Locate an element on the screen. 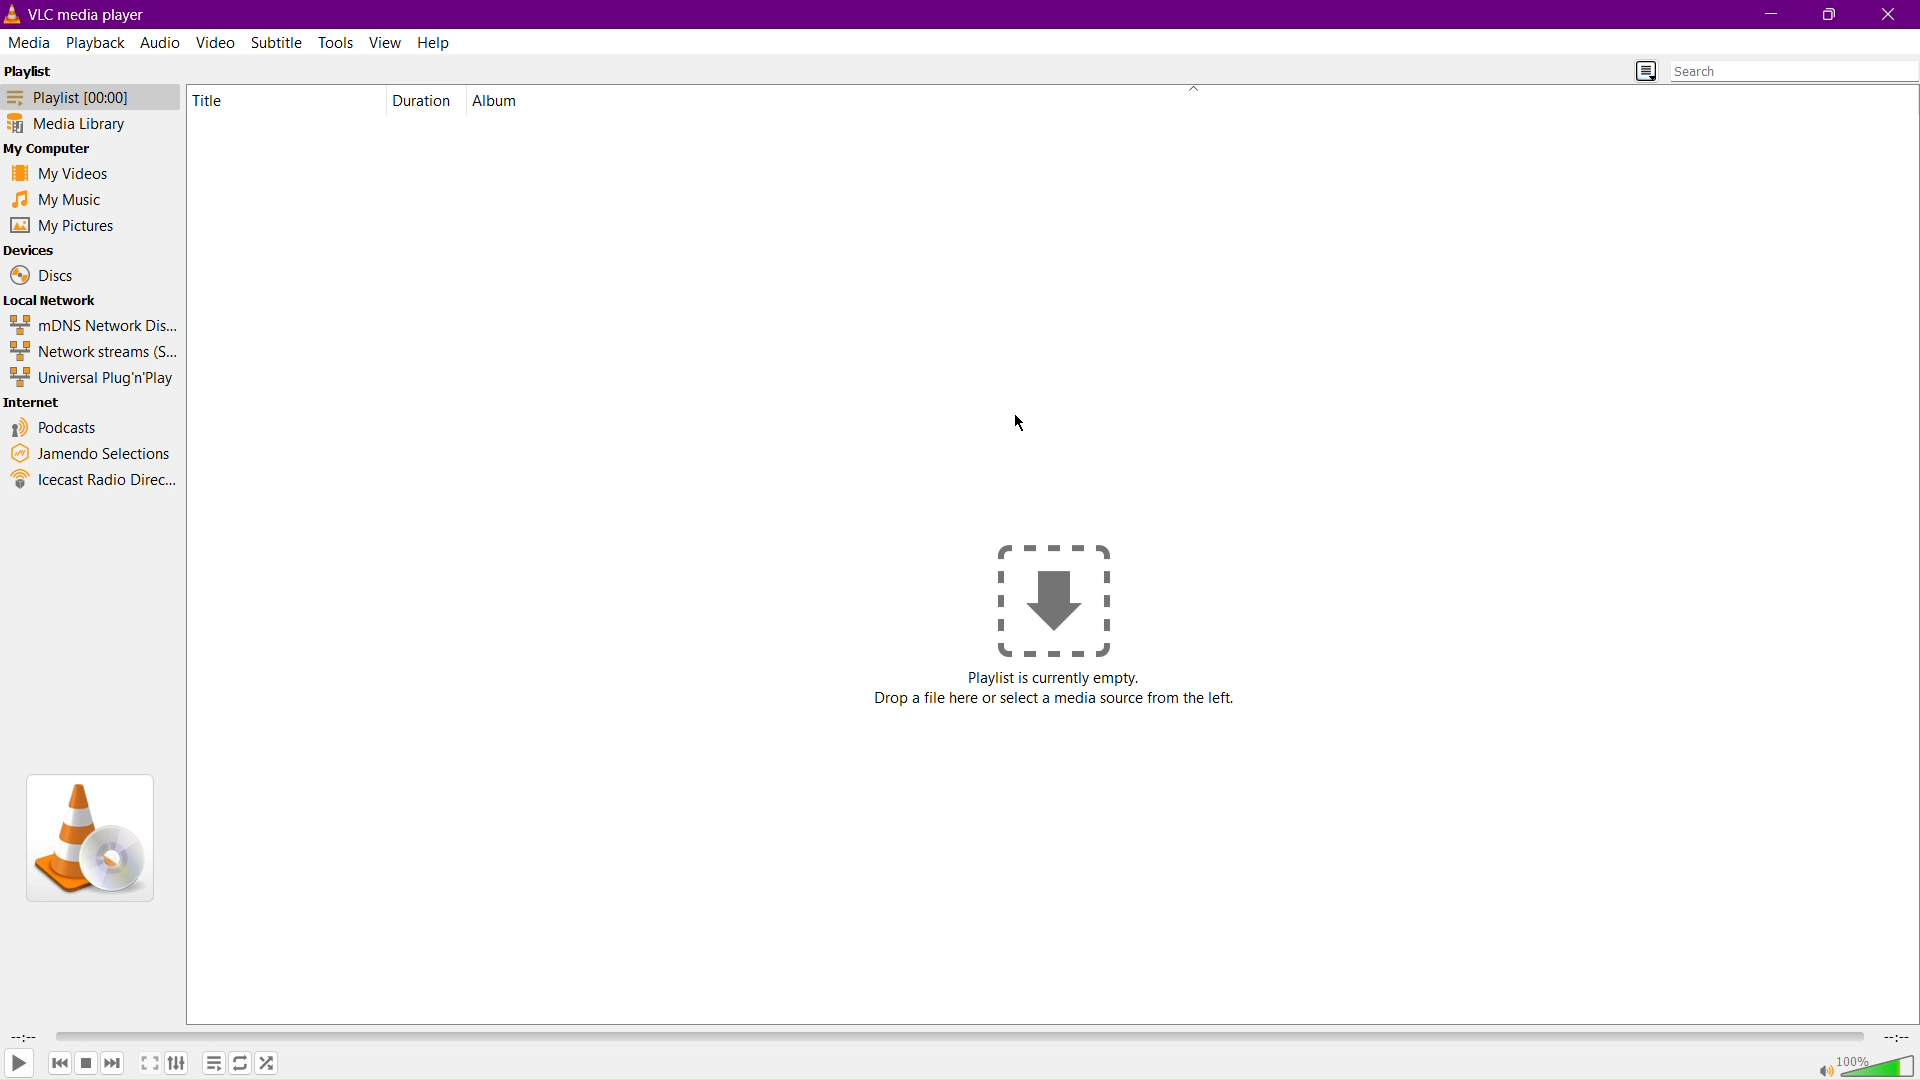 This screenshot has width=1920, height=1080. View is located at coordinates (387, 42).